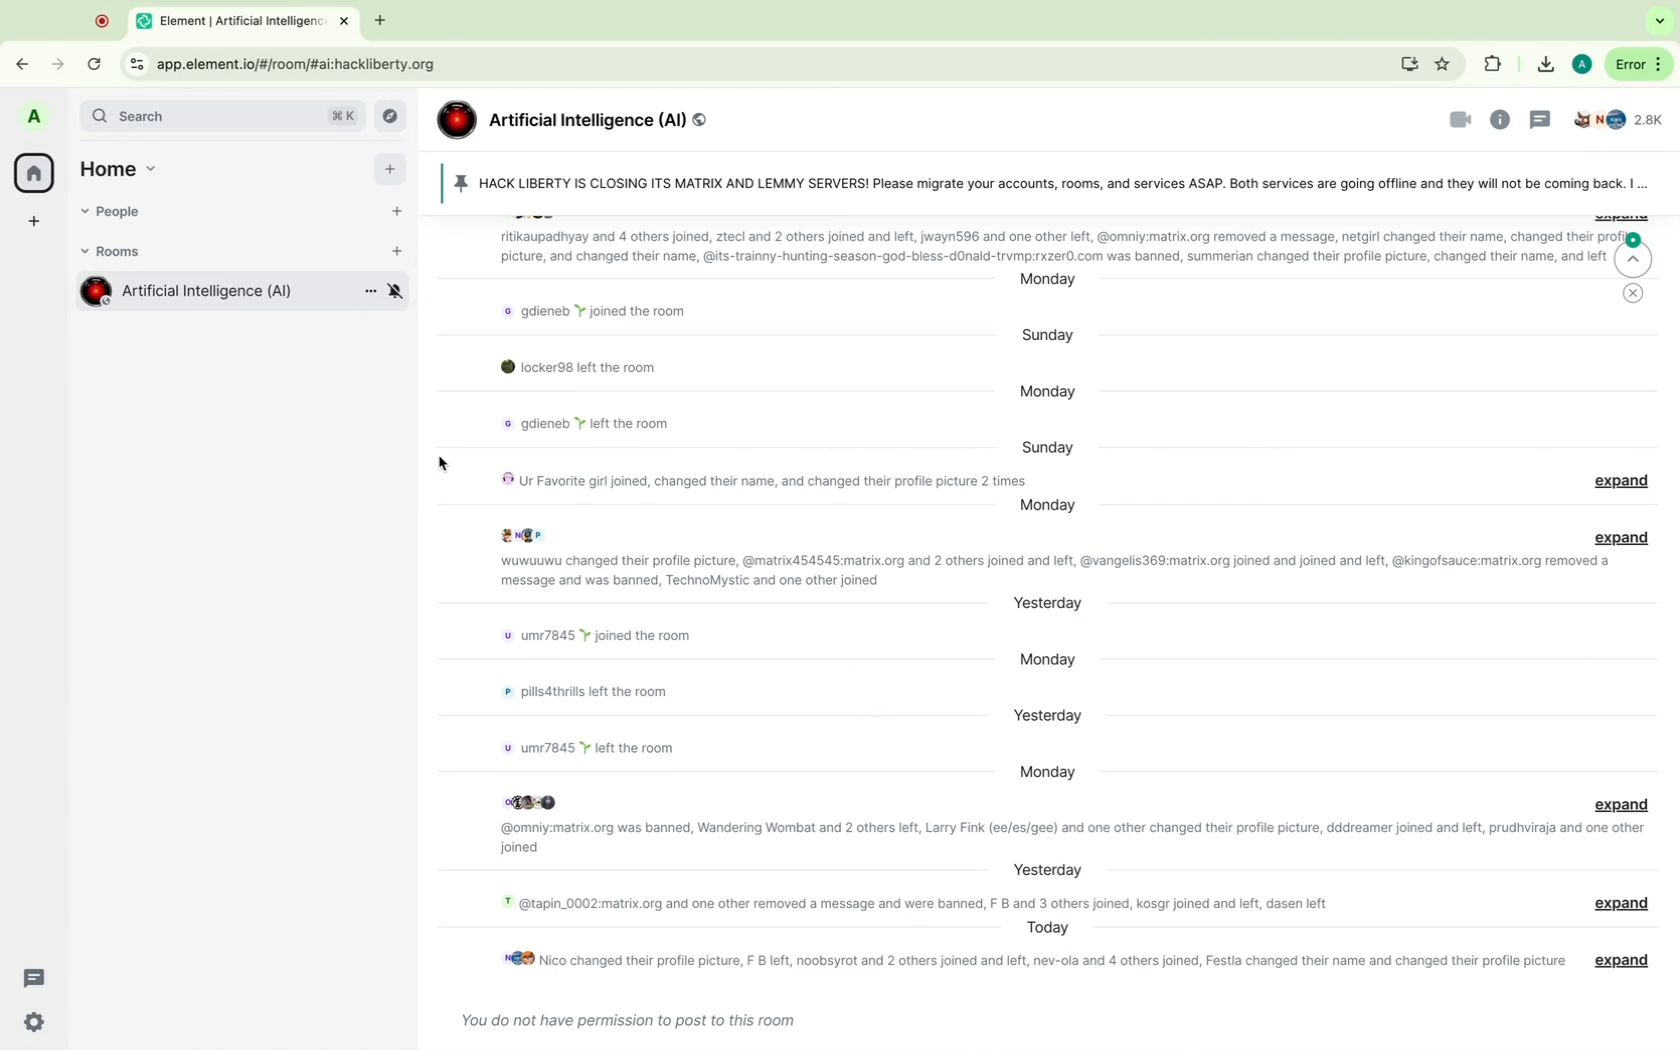  What do you see at coordinates (1029, 963) in the screenshot?
I see `message` at bounding box center [1029, 963].